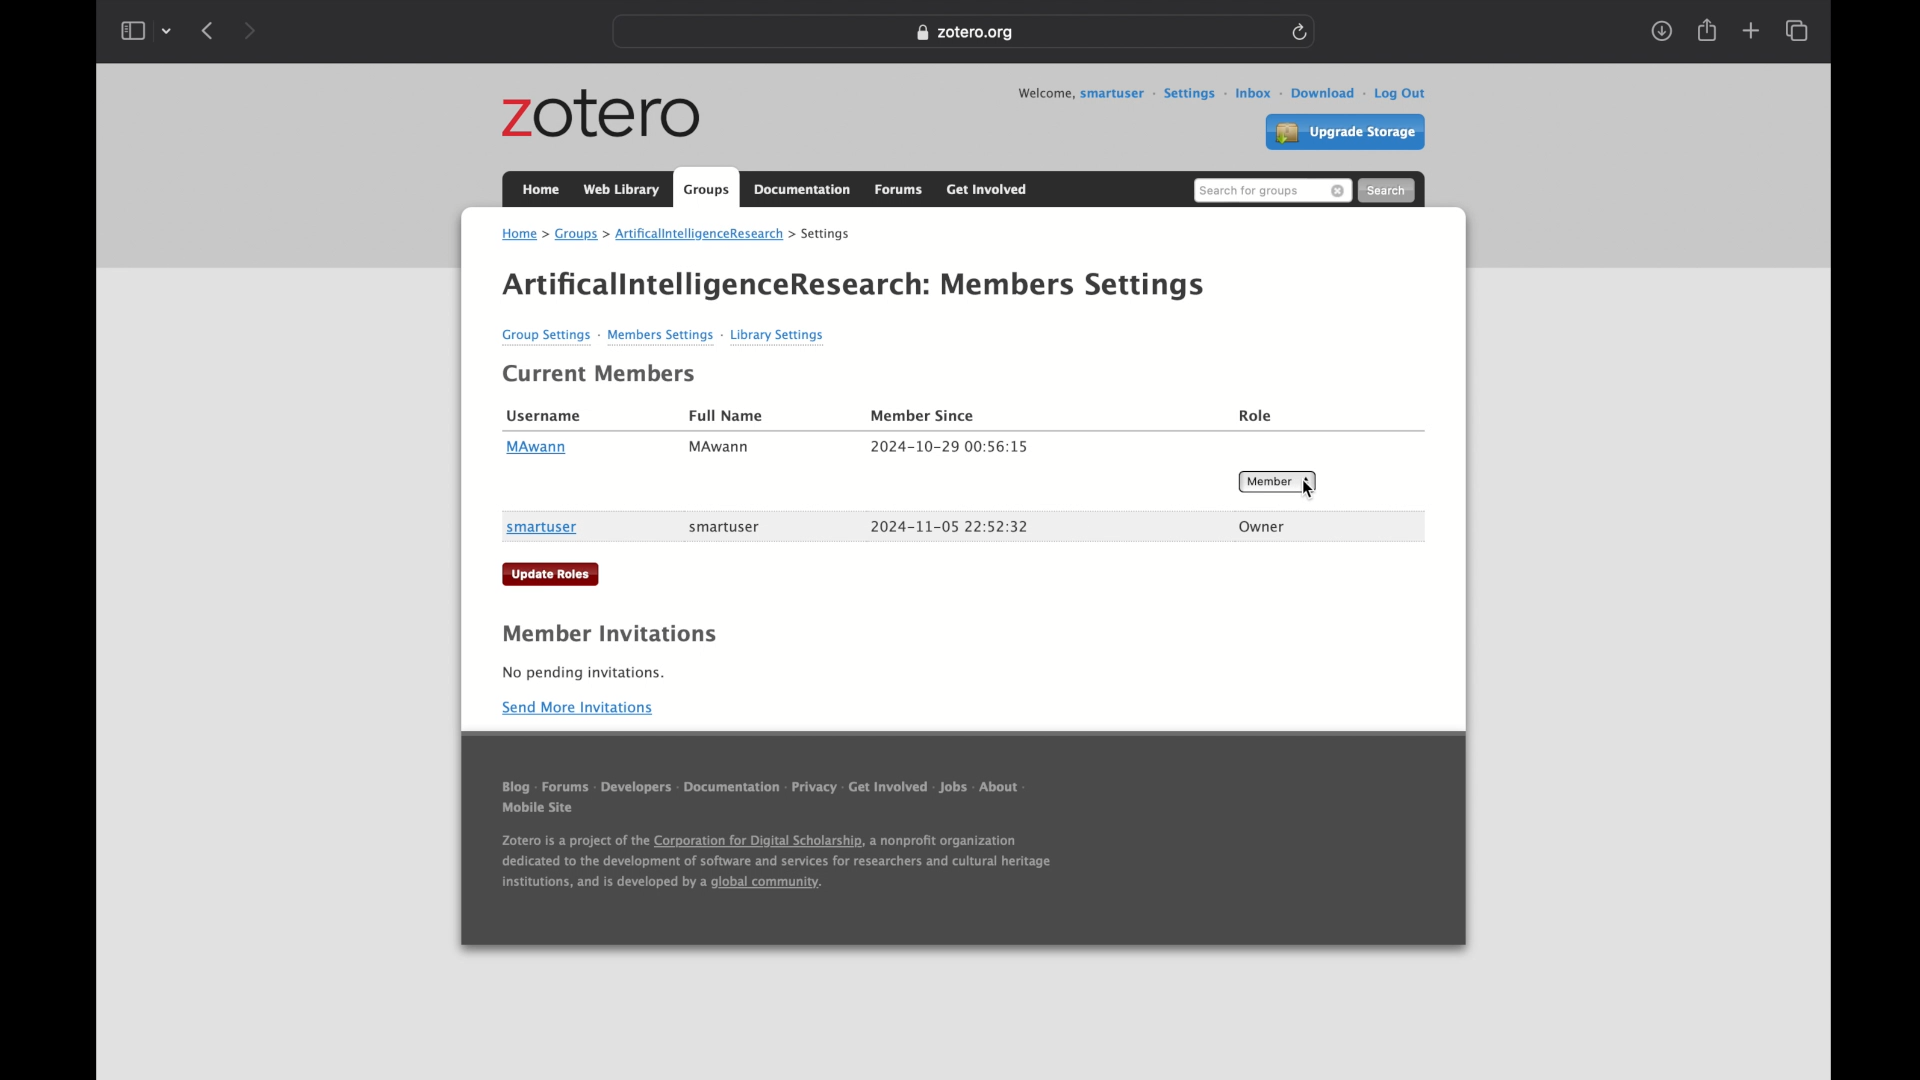  I want to click on mobile sit, so click(539, 813).